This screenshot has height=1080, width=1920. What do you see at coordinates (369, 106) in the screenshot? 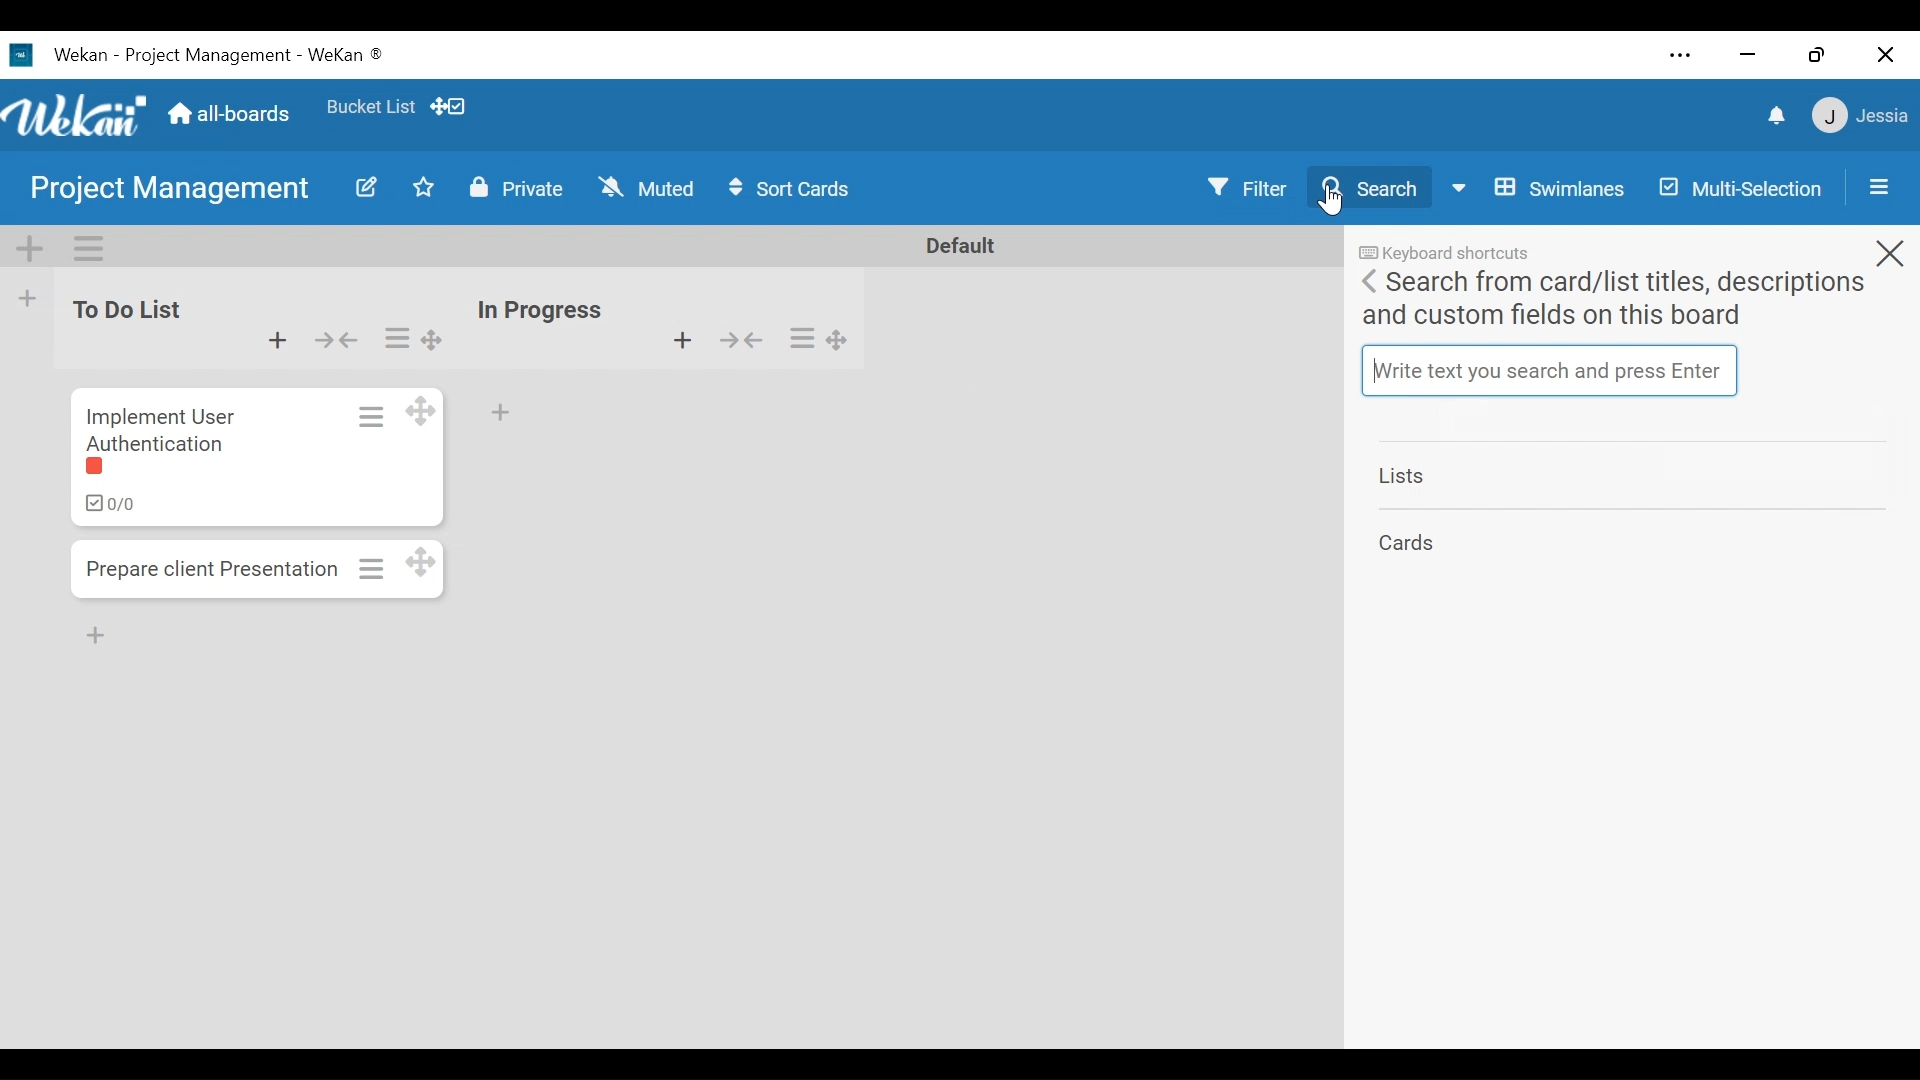
I see `Favorites` at bounding box center [369, 106].